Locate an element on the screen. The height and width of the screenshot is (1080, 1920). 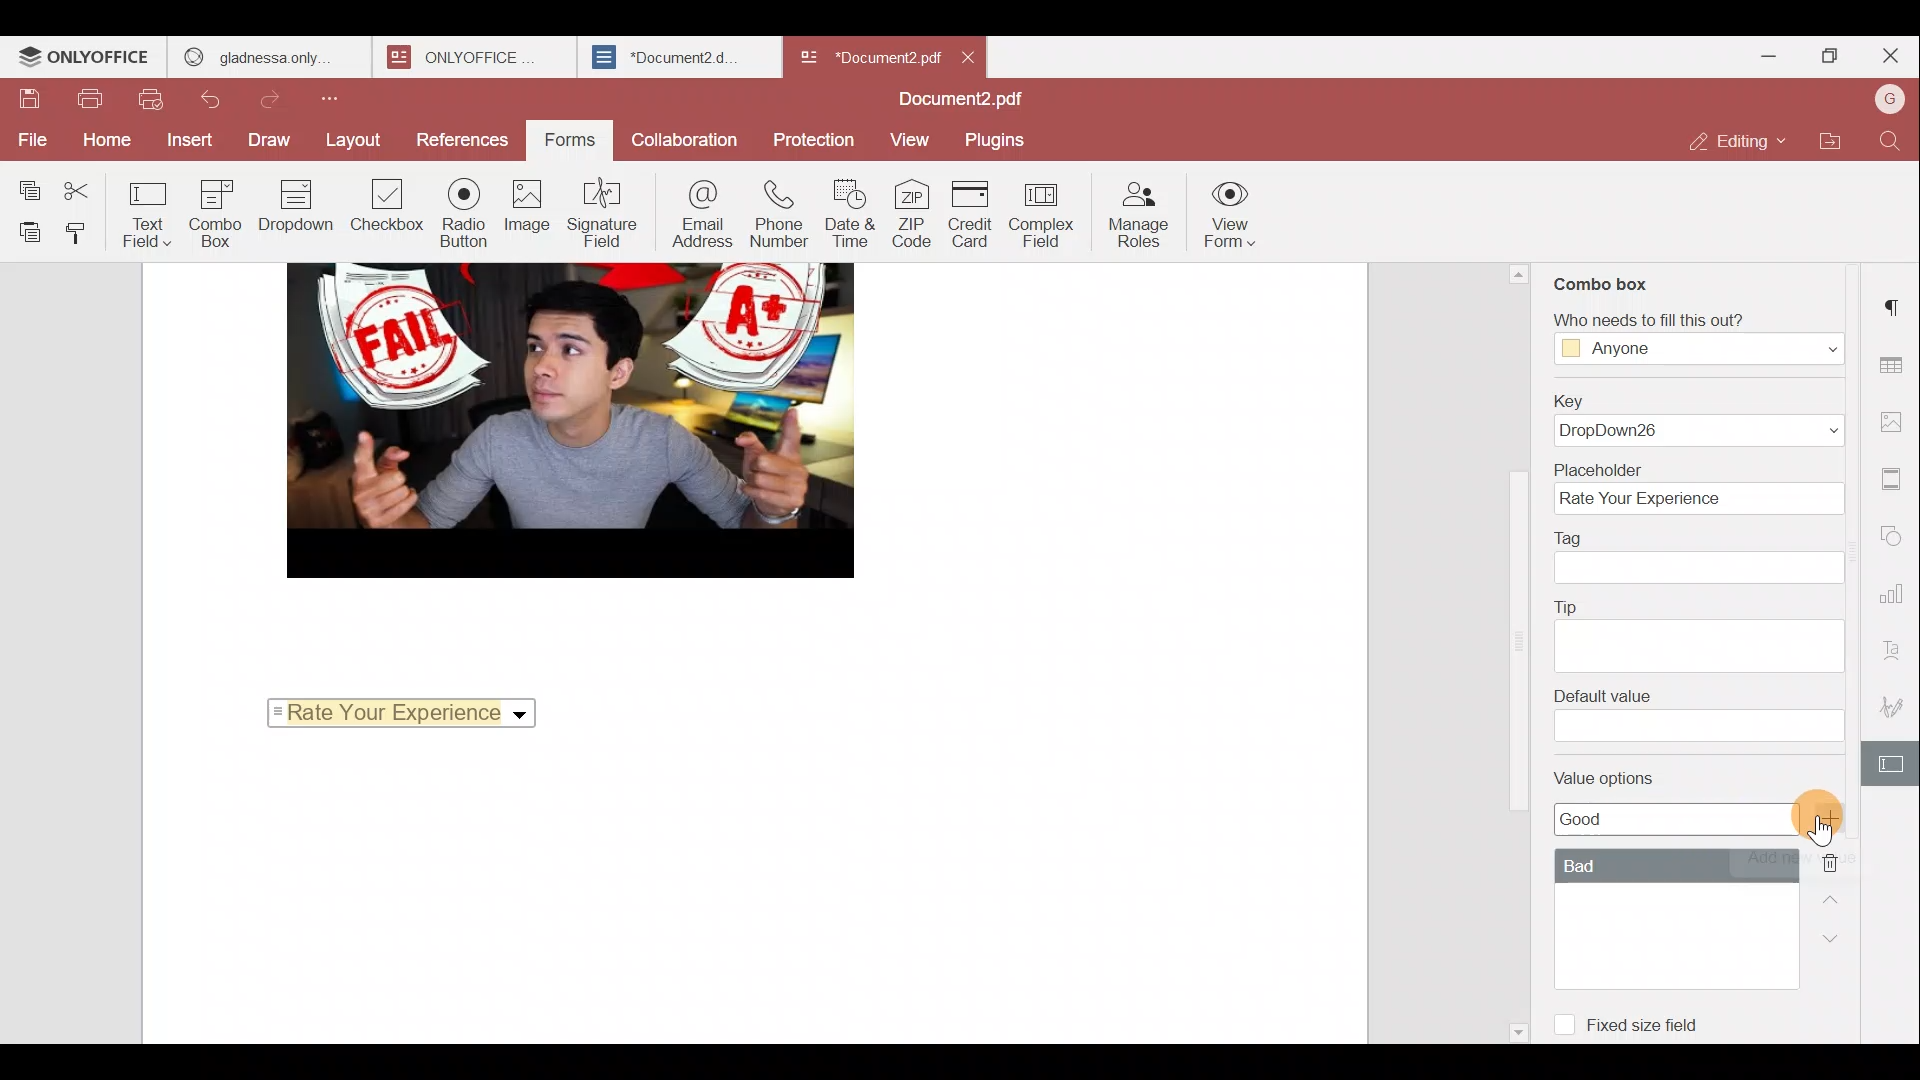
Collaboration is located at coordinates (683, 139).